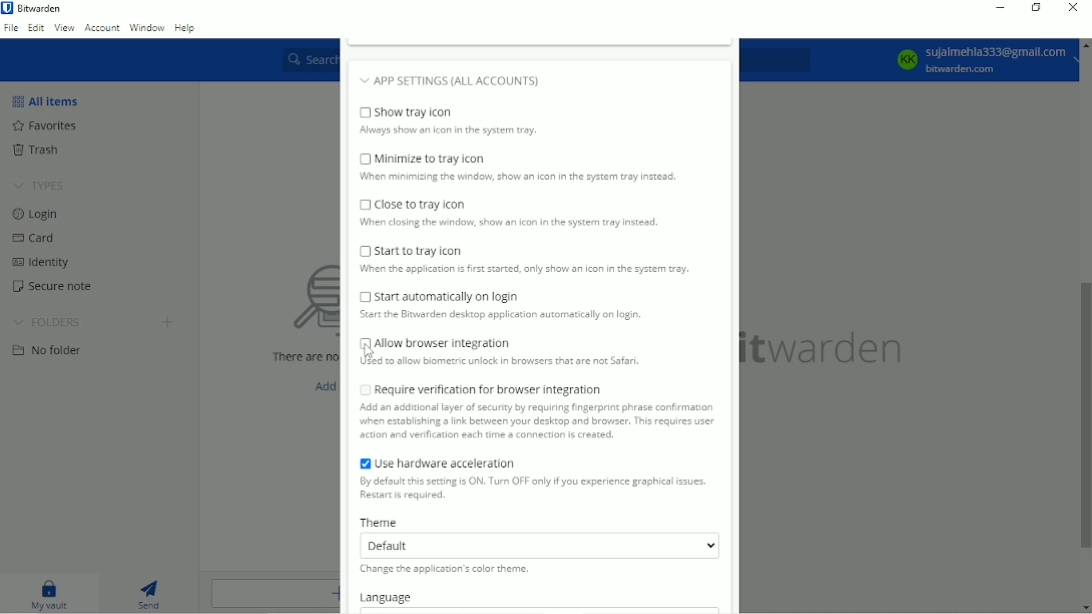 The height and width of the screenshot is (614, 1092). I want to click on Window, so click(147, 27).